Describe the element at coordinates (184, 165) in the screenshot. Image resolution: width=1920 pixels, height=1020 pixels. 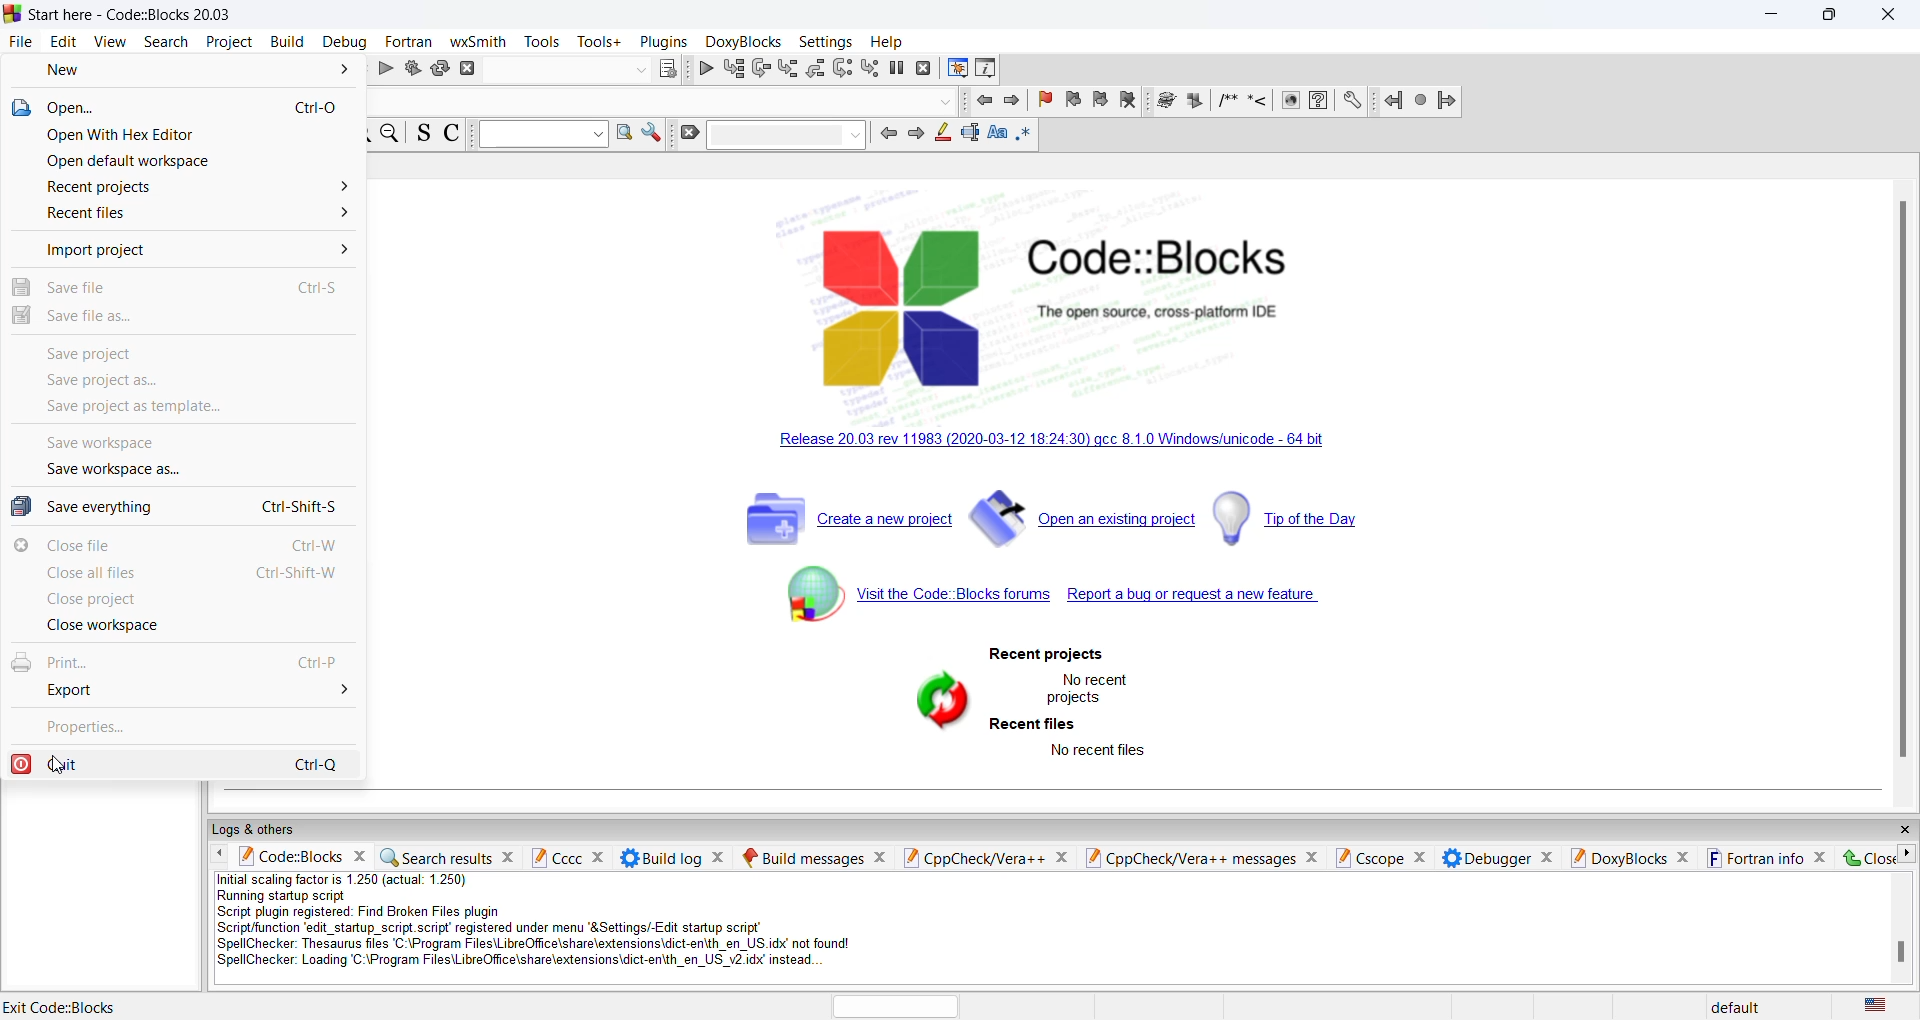
I see `open default workspace` at that location.